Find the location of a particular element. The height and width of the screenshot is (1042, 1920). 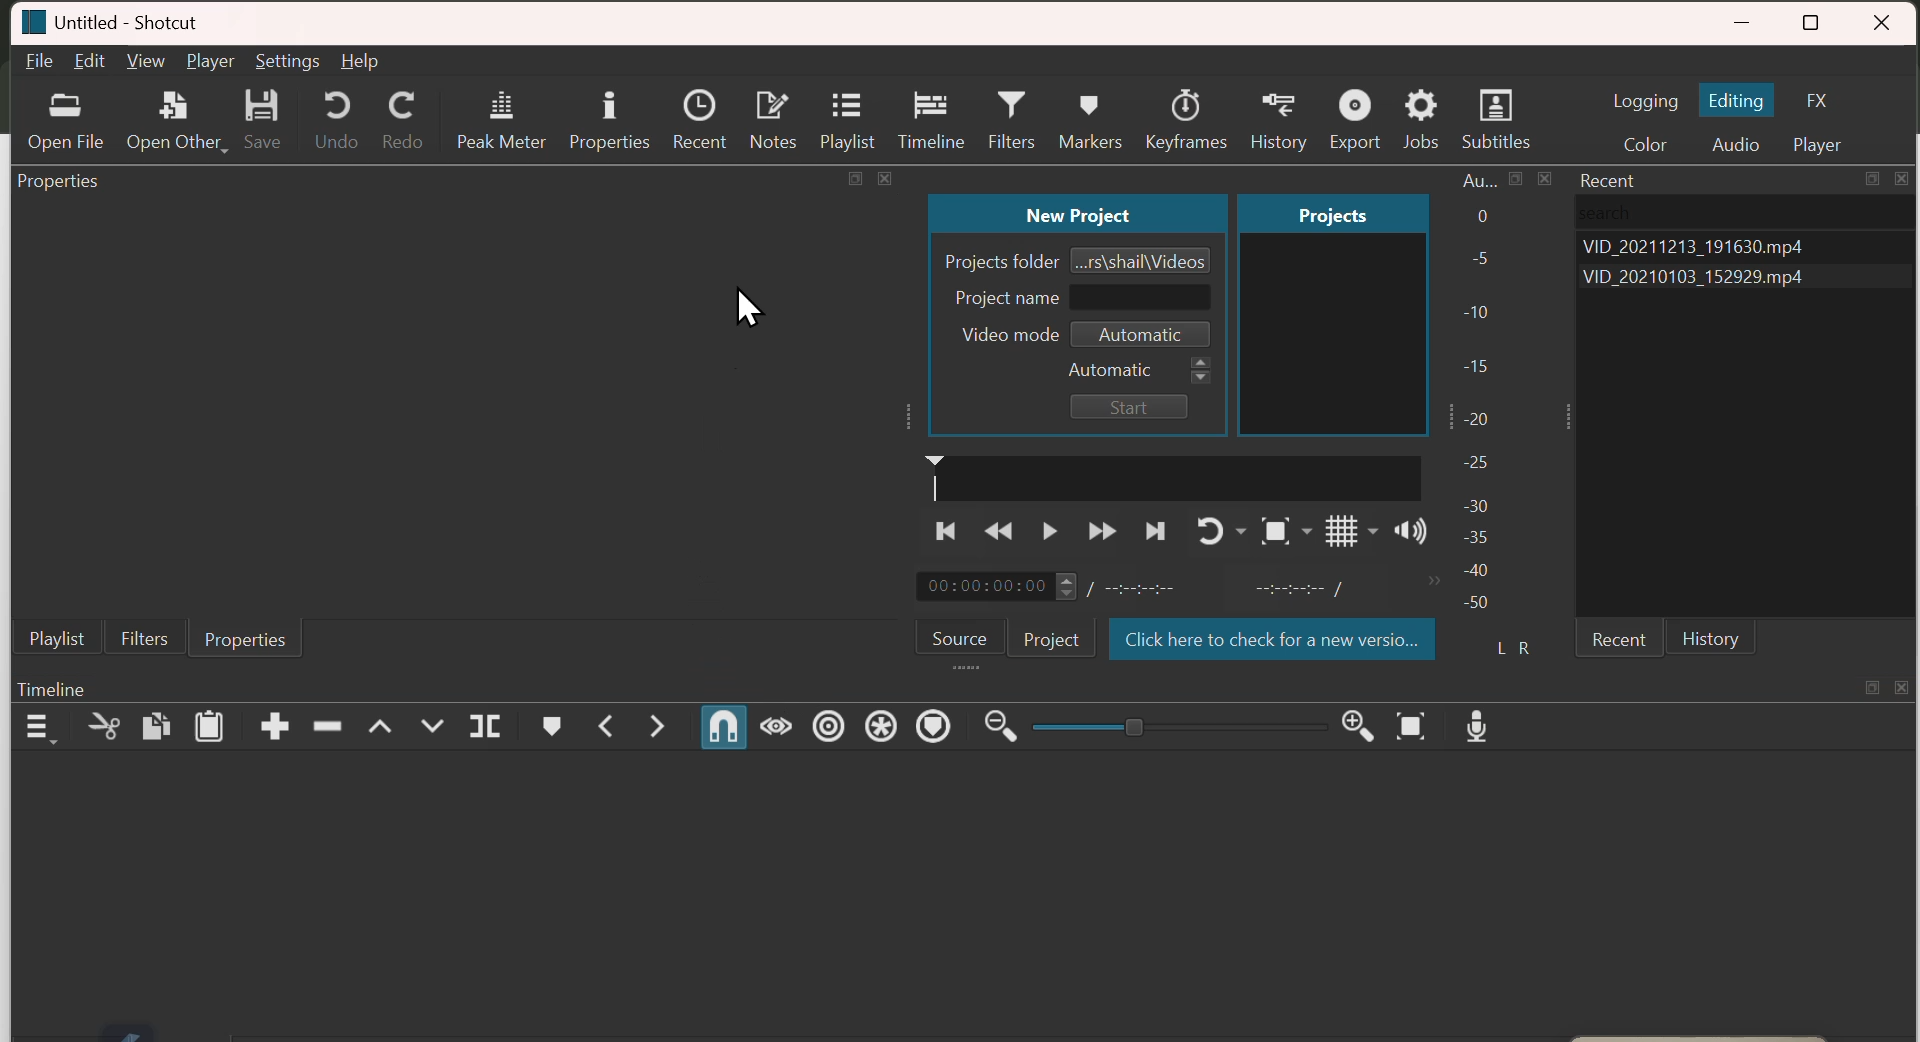

Recent is located at coordinates (699, 112).